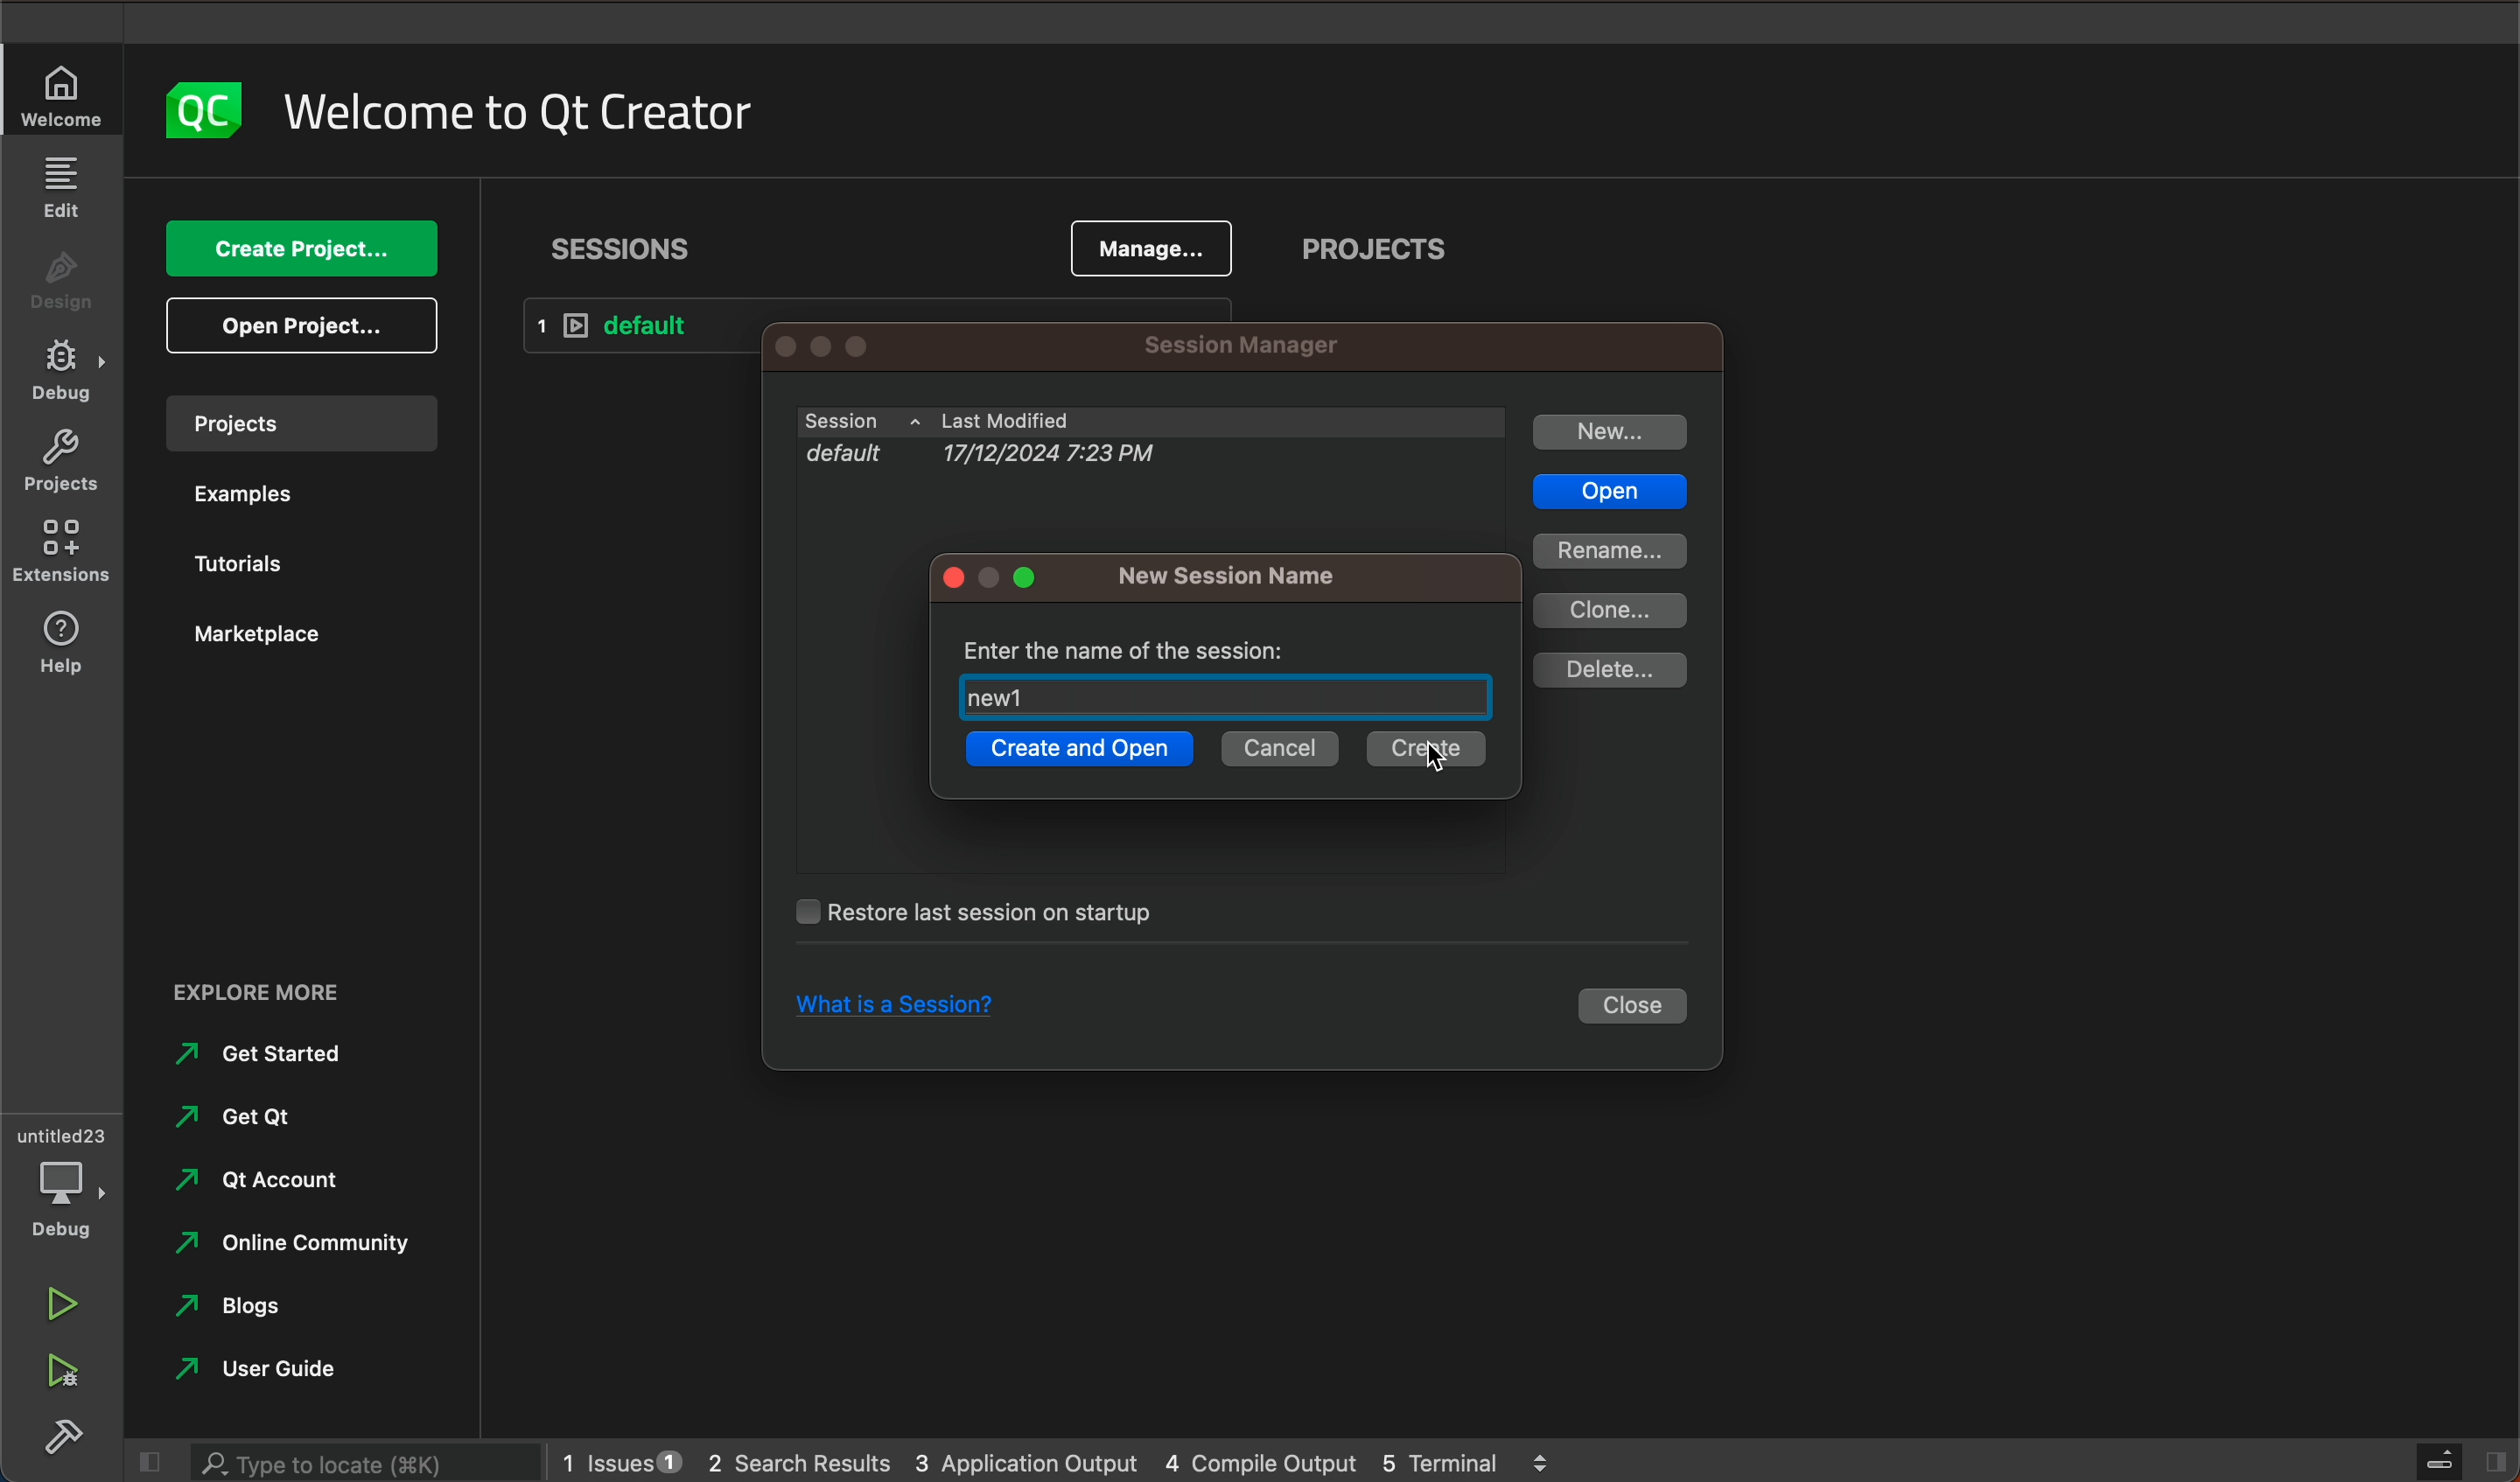  What do you see at coordinates (1616, 610) in the screenshot?
I see `clone` at bounding box center [1616, 610].